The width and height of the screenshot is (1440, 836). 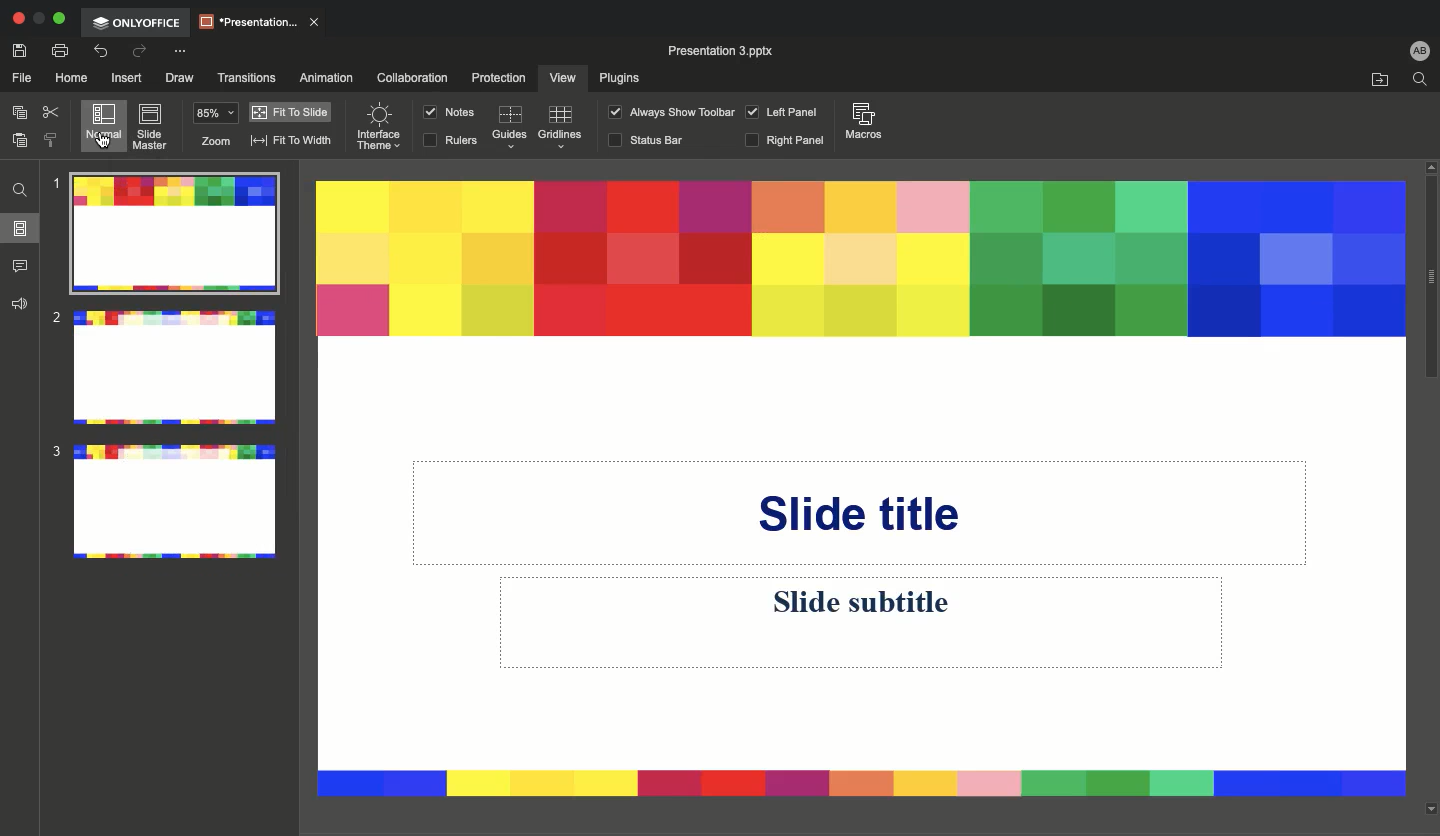 What do you see at coordinates (137, 52) in the screenshot?
I see `Redo` at bounding box center [137, 52].